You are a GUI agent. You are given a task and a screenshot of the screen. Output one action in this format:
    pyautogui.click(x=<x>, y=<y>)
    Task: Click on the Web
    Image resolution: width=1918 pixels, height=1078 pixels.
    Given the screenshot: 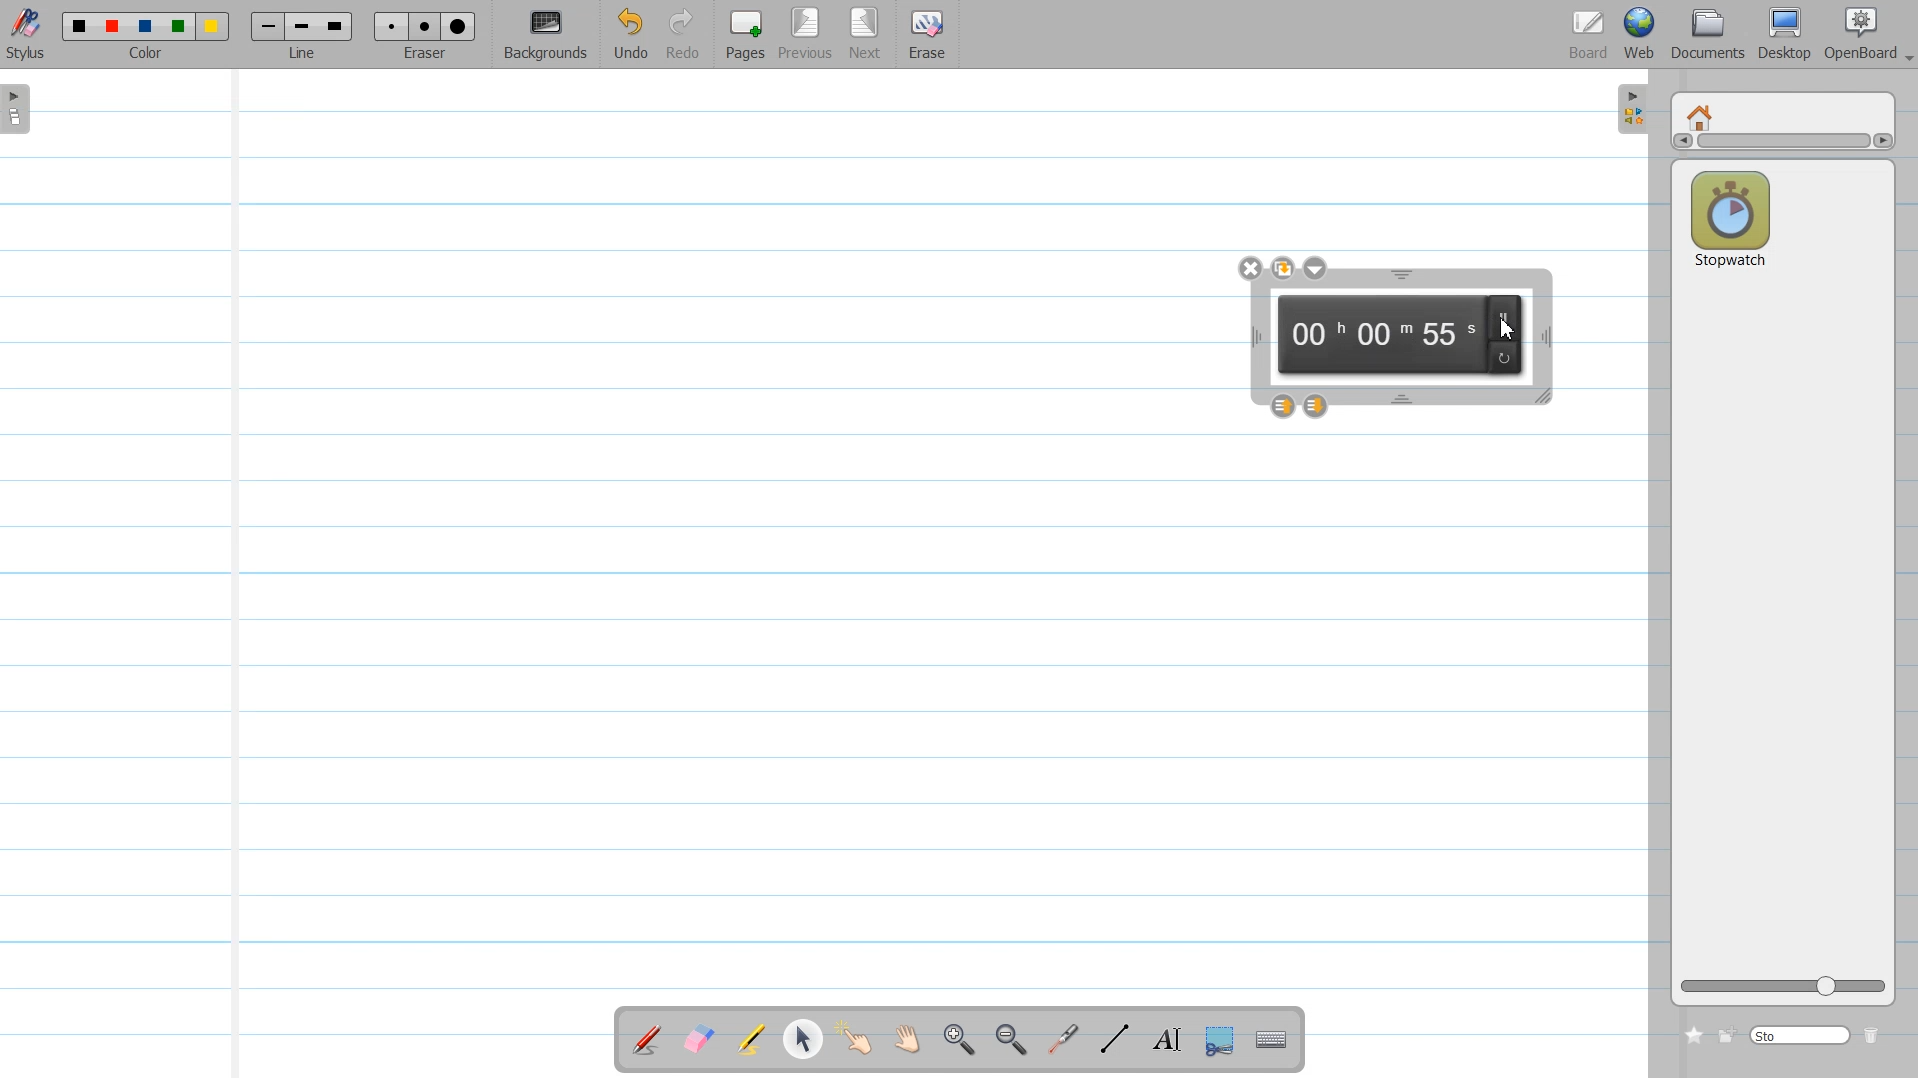 What is the action you would take?
    pyautogui.click(x=1642, y=34)
    